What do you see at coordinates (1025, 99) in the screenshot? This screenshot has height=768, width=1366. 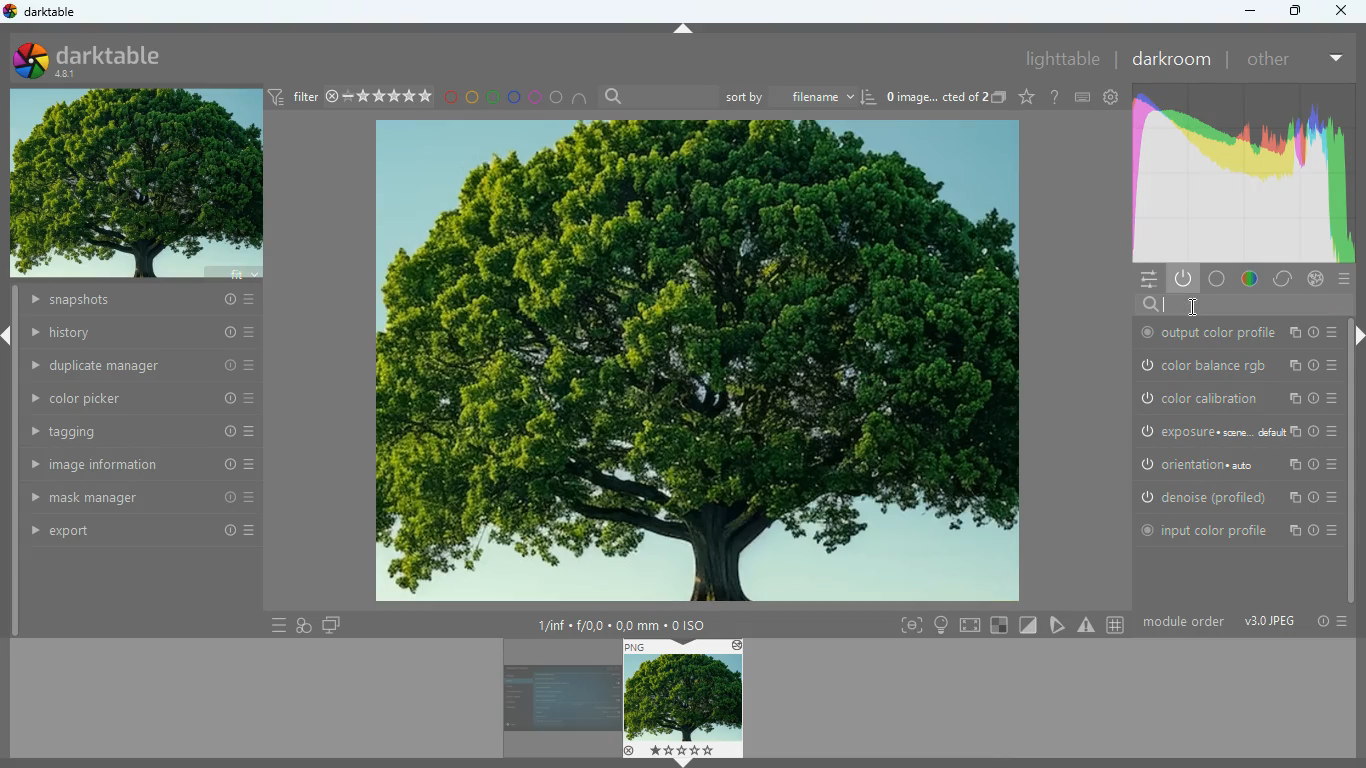 I see `favorite` at bounding box center [1025, 99].